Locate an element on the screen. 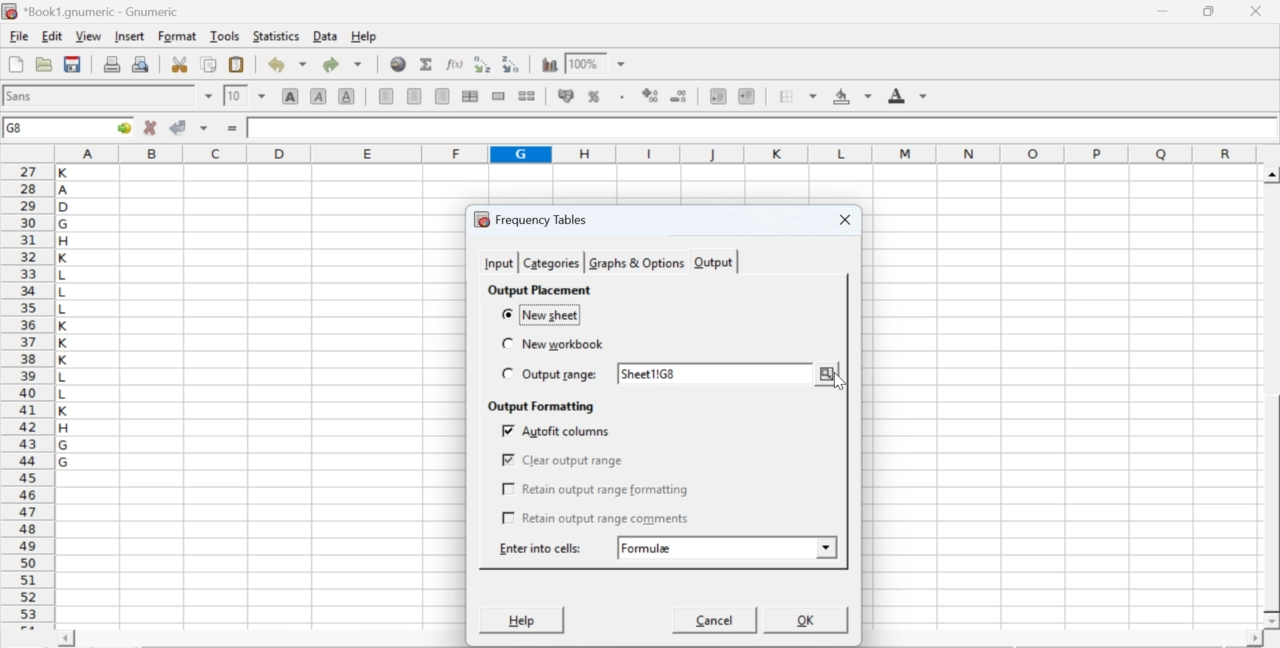 This screenshot has width=1280, height=648. font is located at coordinates (22, 95).